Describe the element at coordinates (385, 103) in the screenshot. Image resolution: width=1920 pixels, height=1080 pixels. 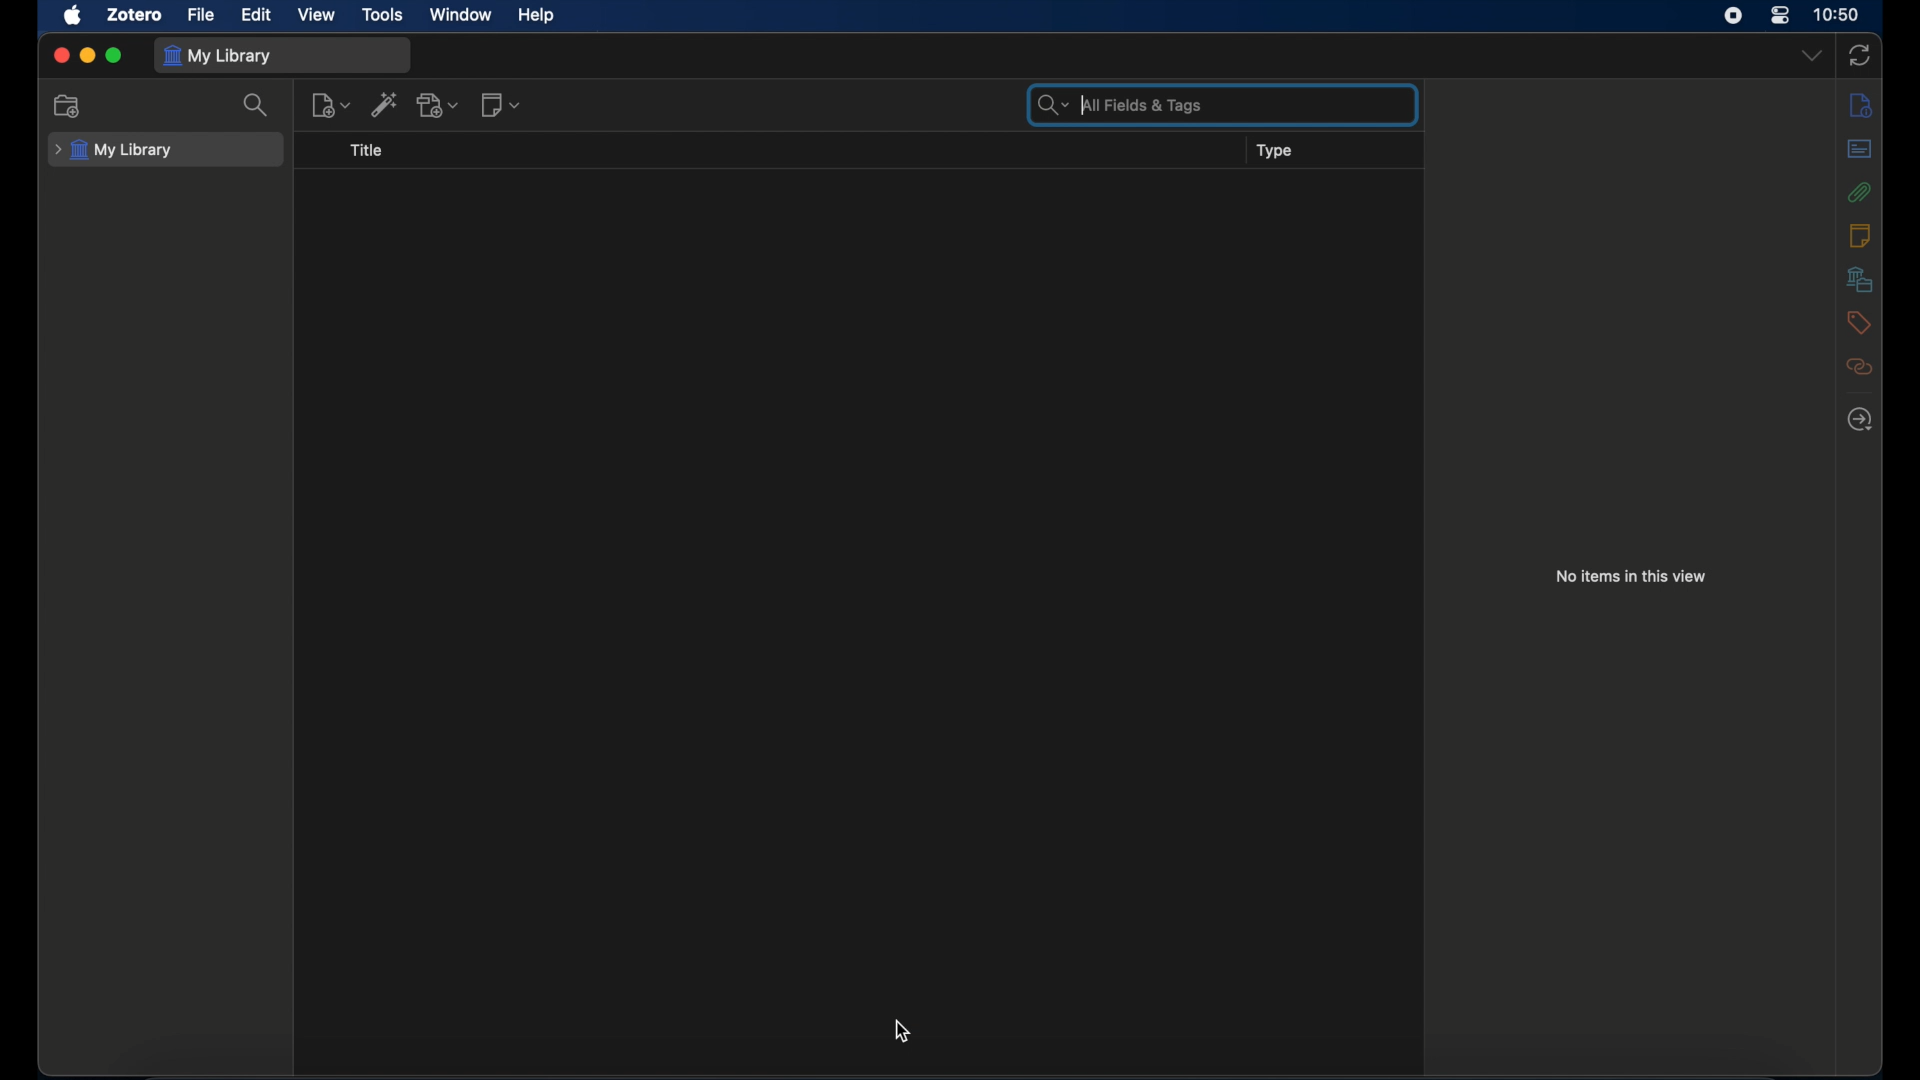
I see `add item by identifier` at that location.